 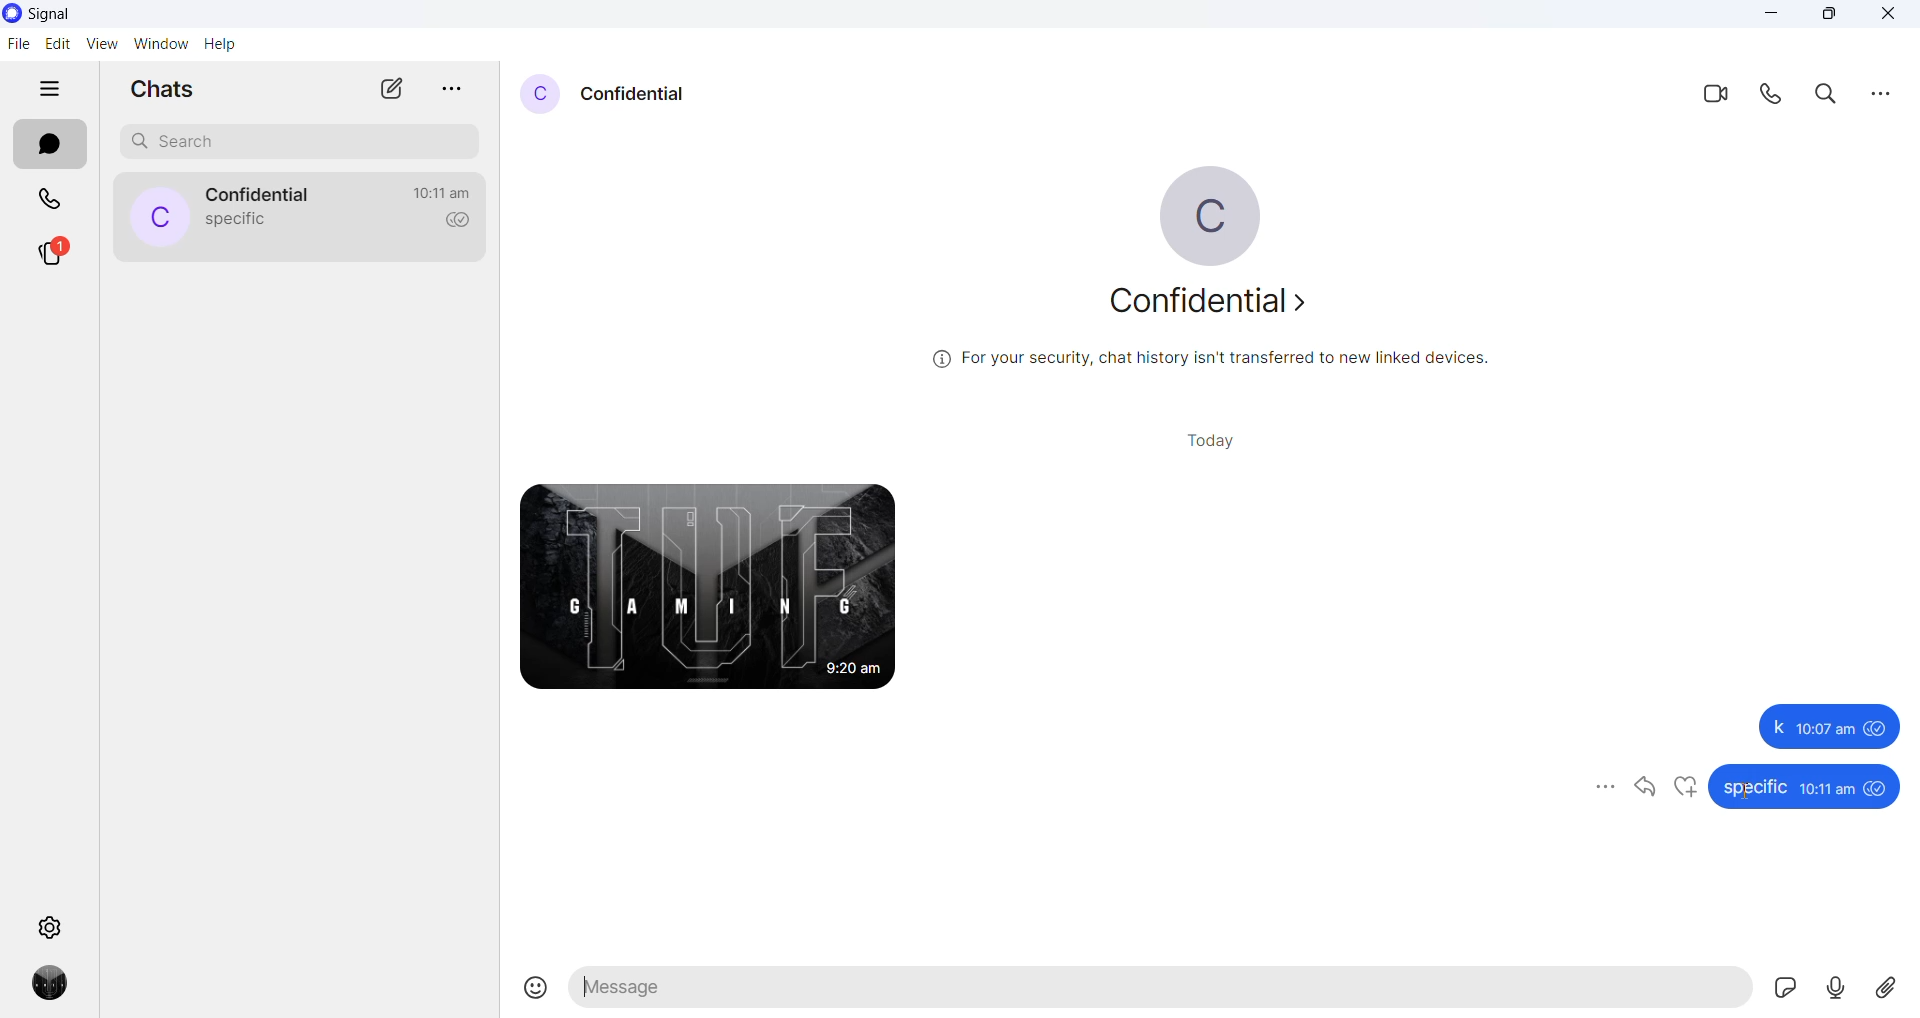 I want to click on contact name, so click(x=260, y=196).